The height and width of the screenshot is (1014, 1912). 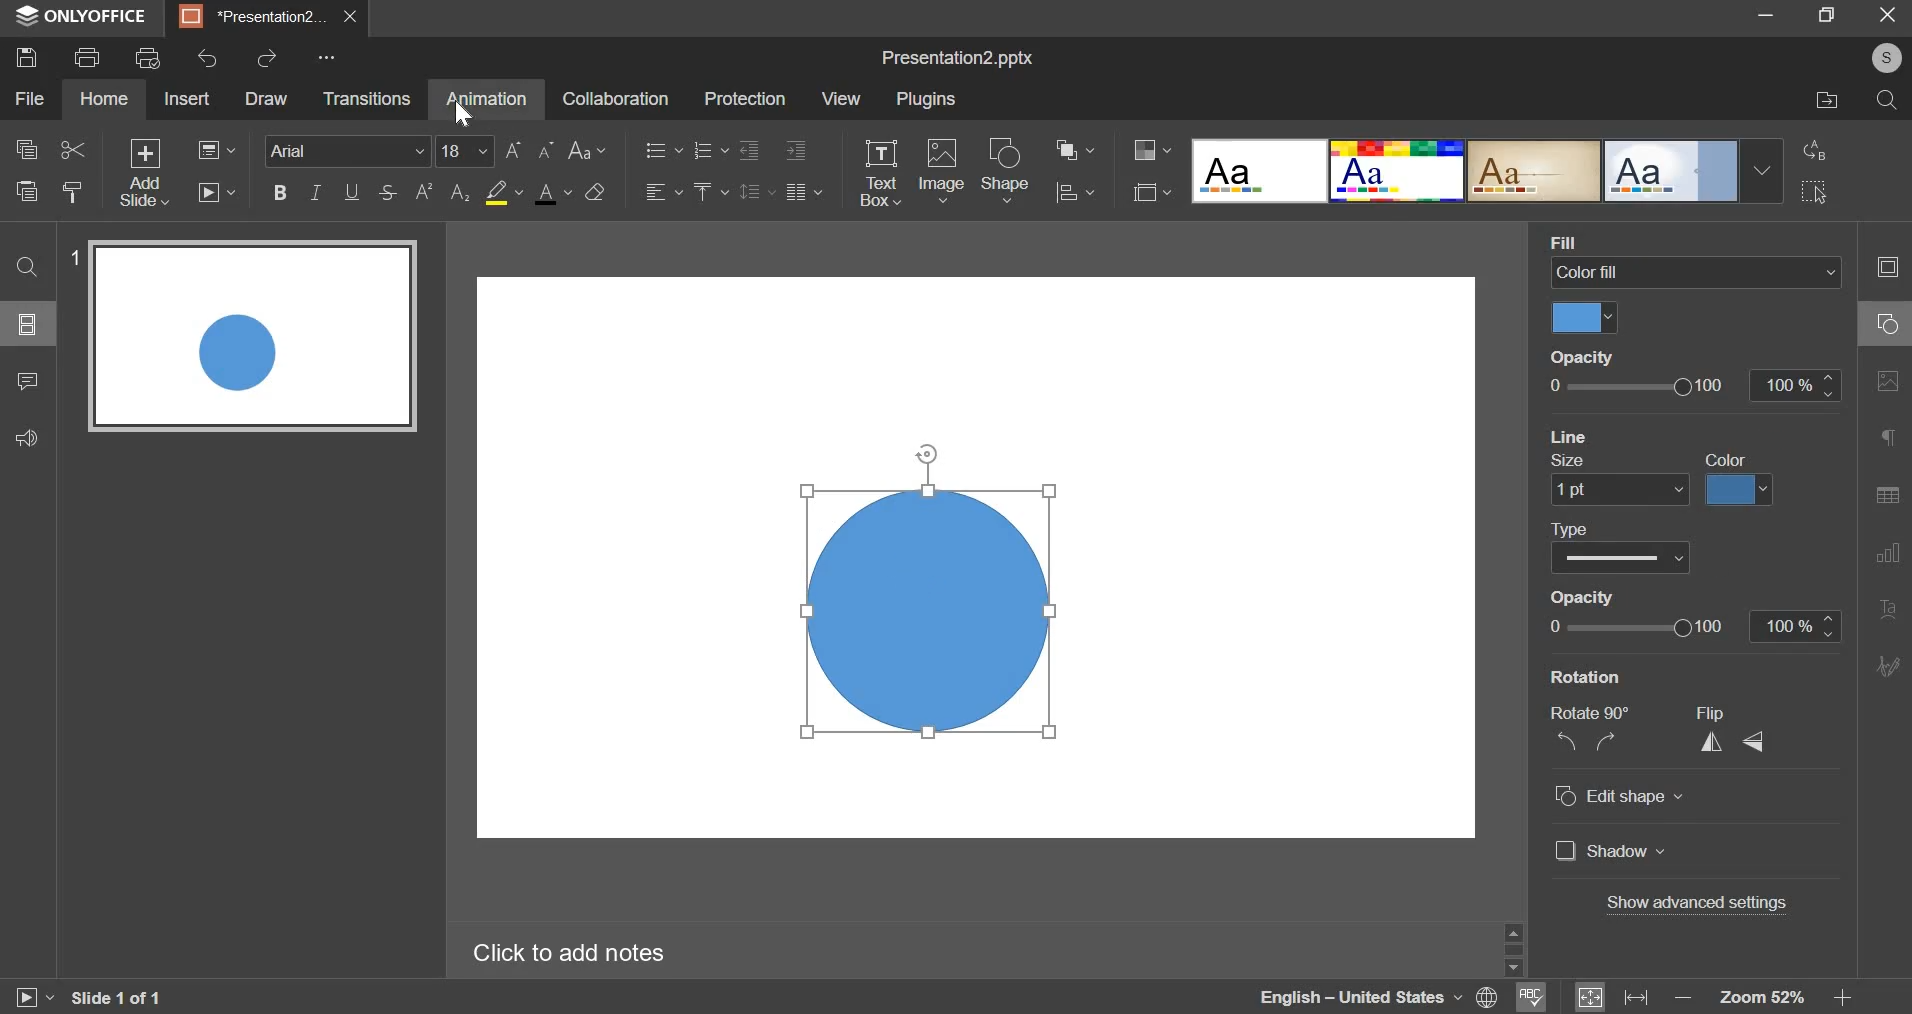 What do you see at coordinates (926, 99) in the screenshot?
I see `plugins` at bounding box center [926, 99].